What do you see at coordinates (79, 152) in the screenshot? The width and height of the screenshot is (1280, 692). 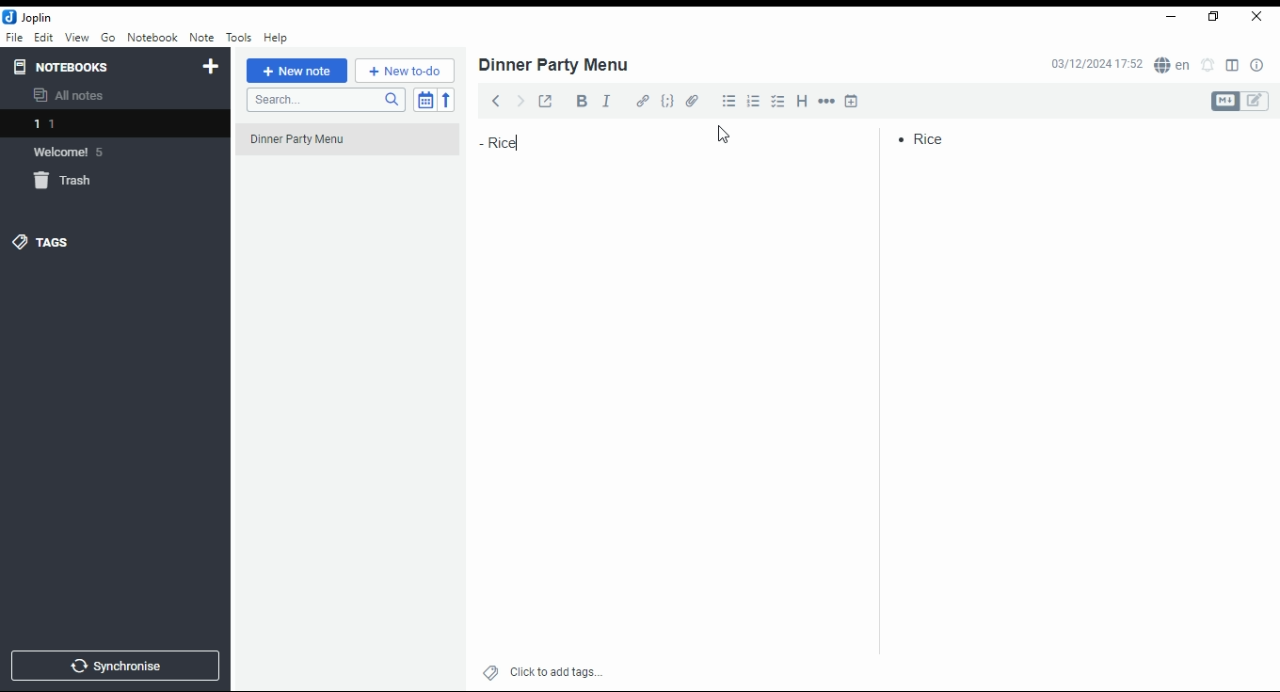 I see `welcome 5` at bounding box center [79, 152].